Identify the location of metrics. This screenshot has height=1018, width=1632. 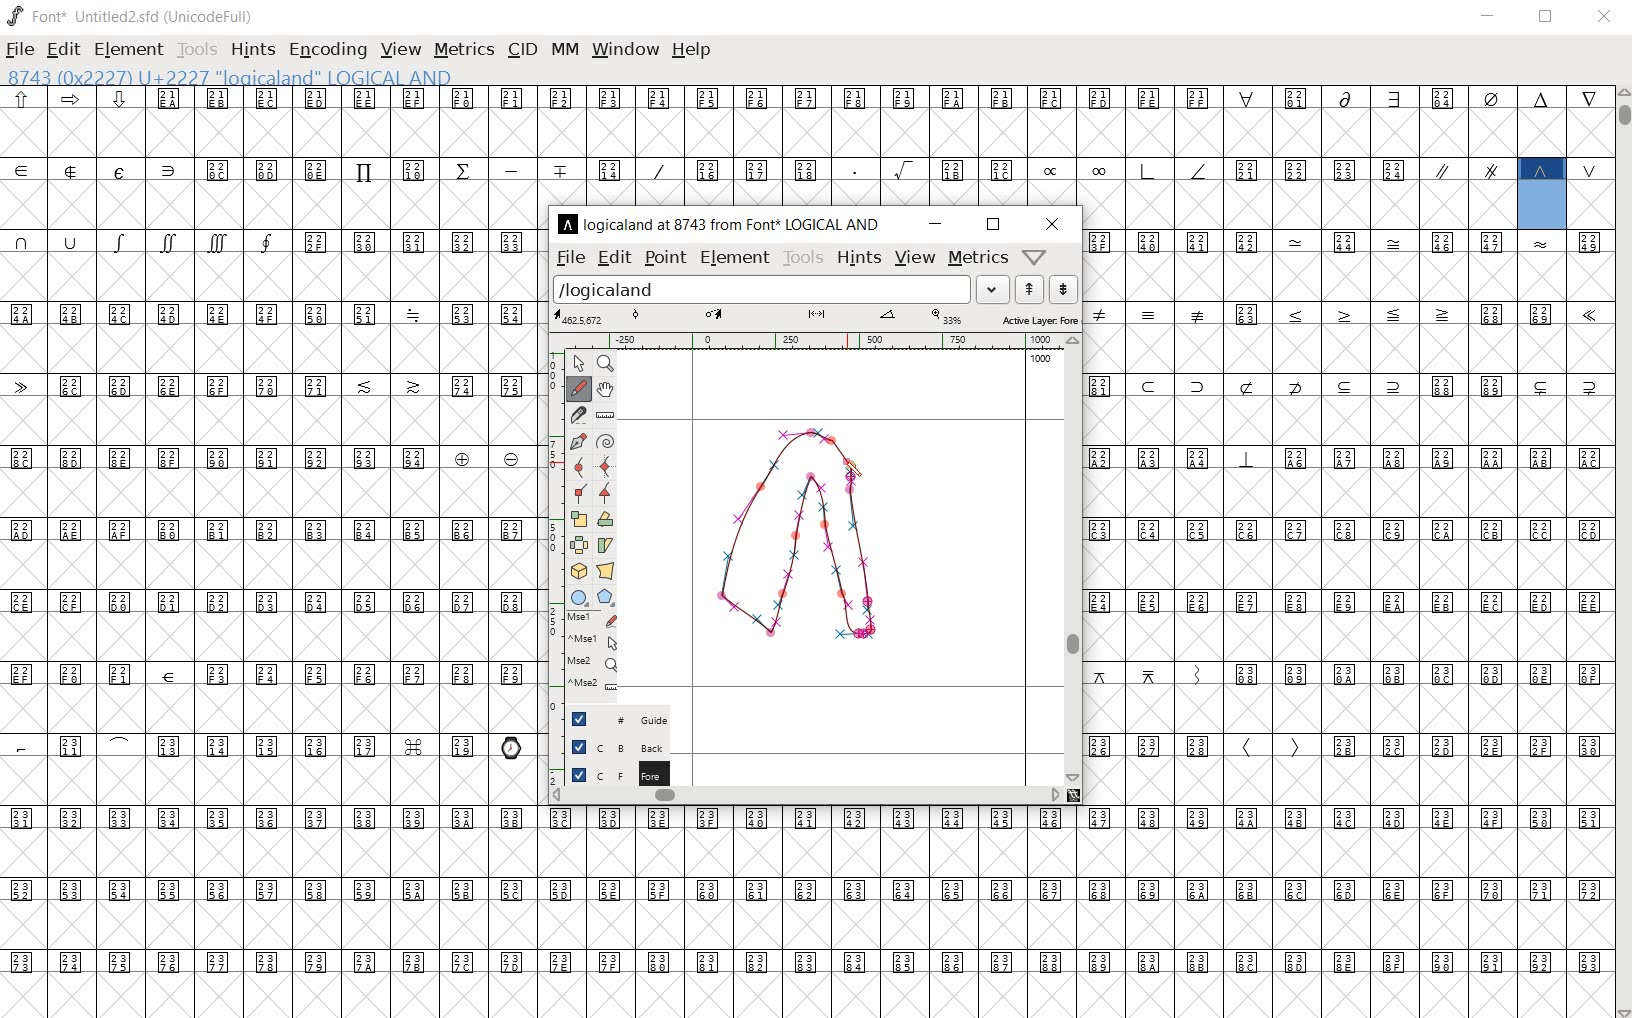
(978, 257).